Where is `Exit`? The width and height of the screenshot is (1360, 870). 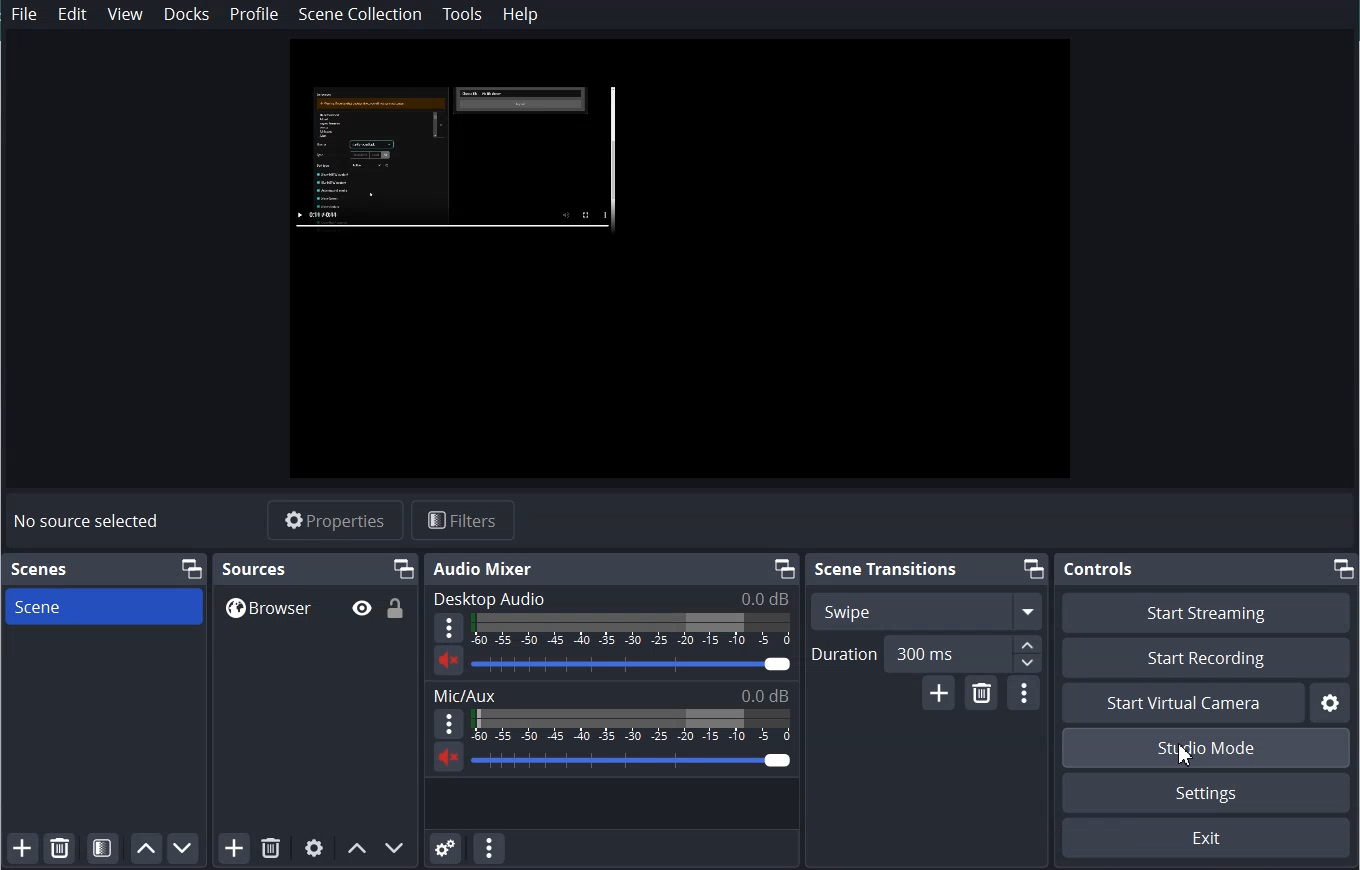 Exit is located at coordinates (1204, 839).